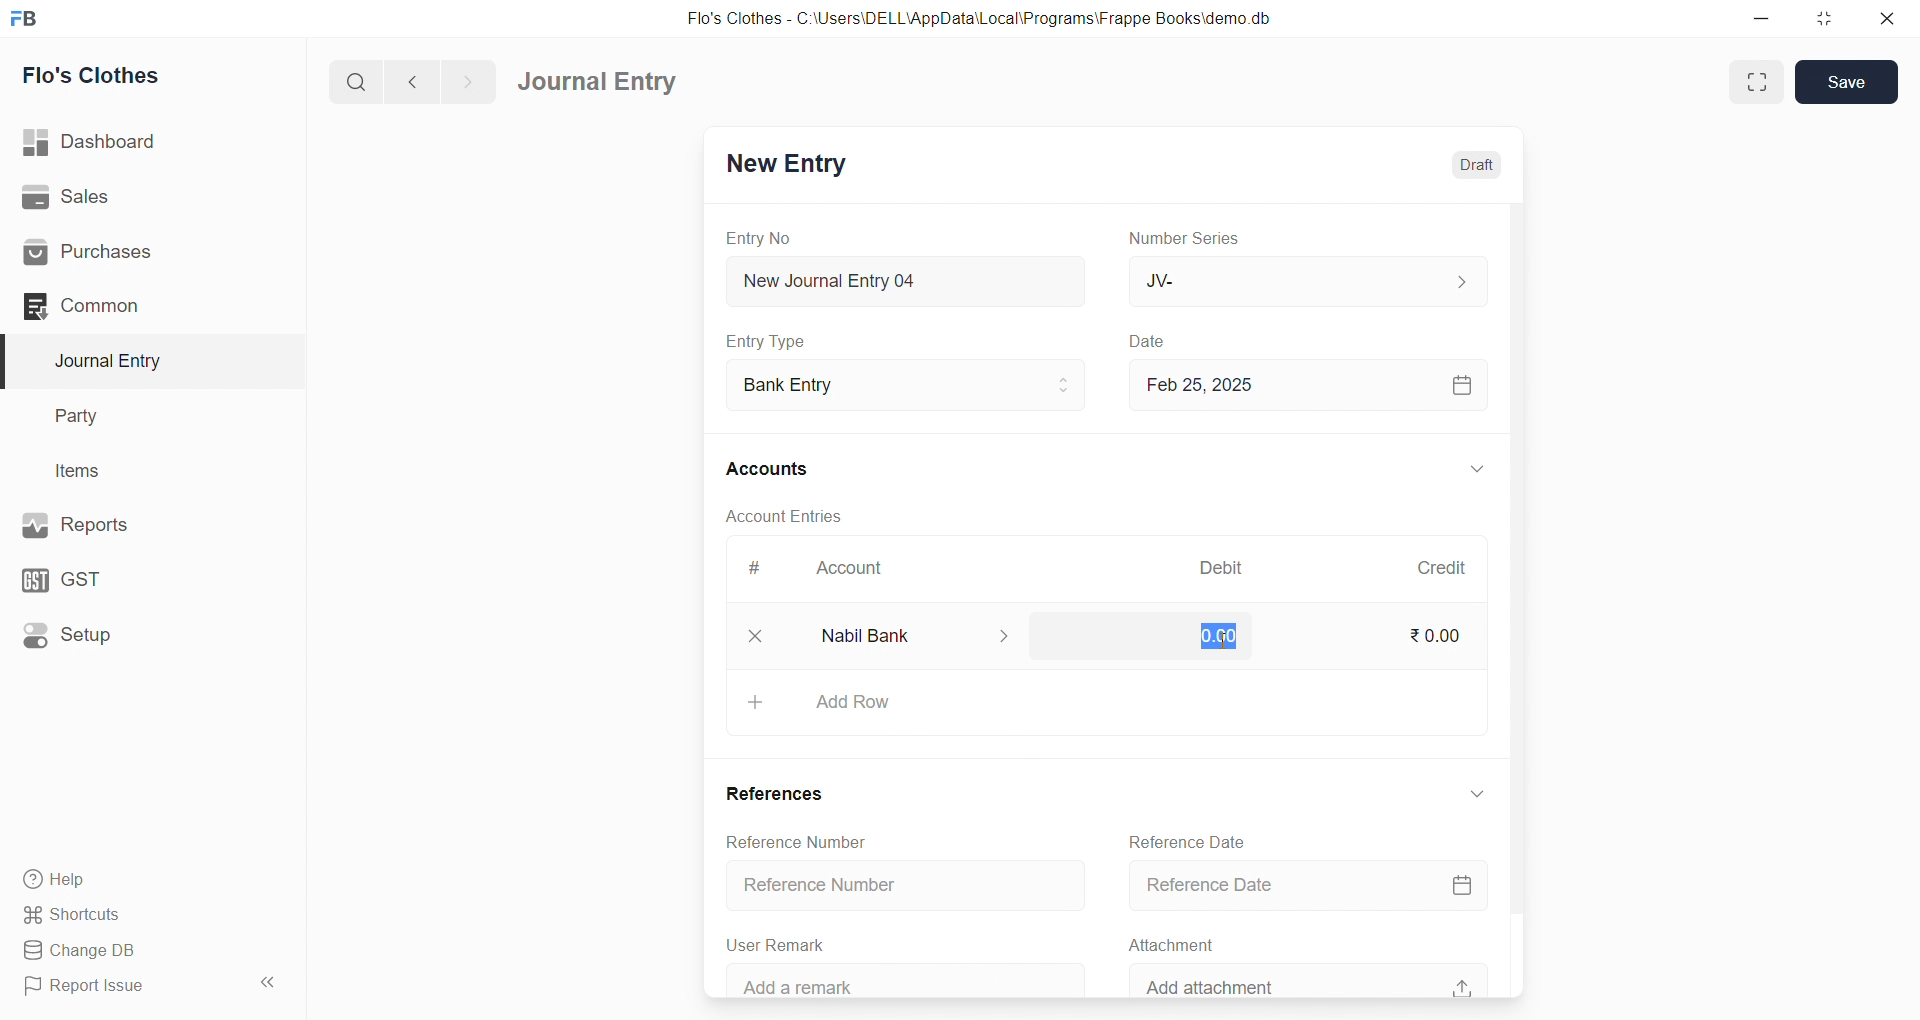  I want to click on Add a remark, so click(887, 981).